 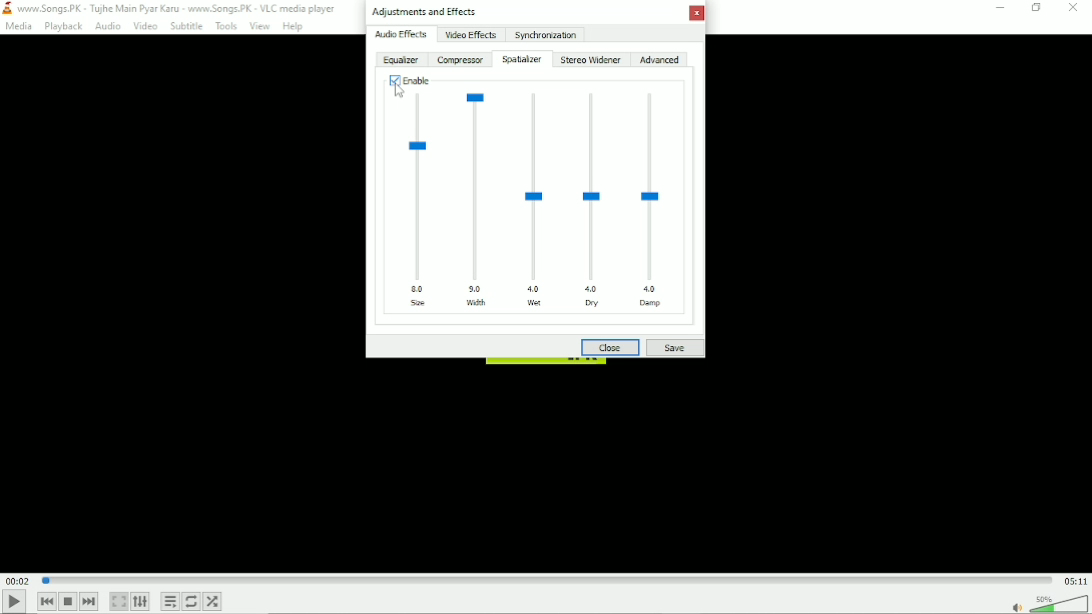 I want to click on Elapsed time, so click(x=17, y=580).